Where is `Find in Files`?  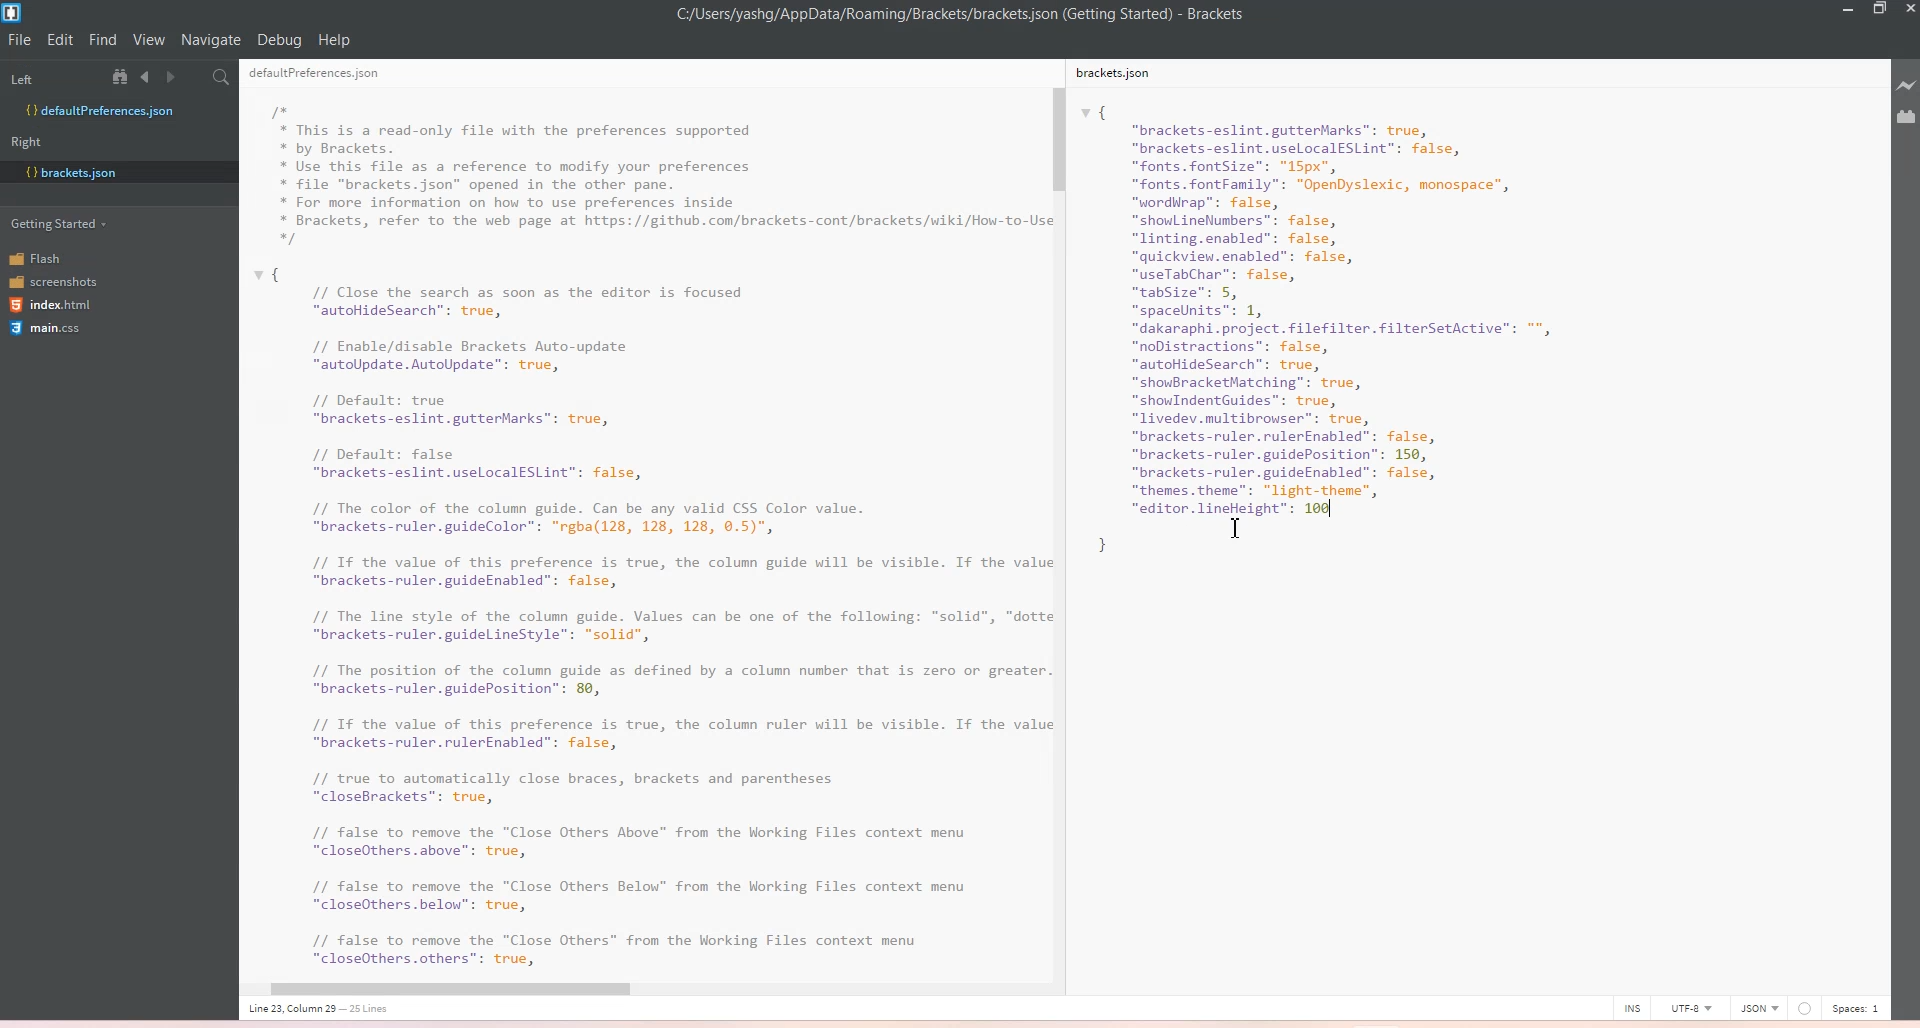 Find in Files is located at coordinates (223, 78).